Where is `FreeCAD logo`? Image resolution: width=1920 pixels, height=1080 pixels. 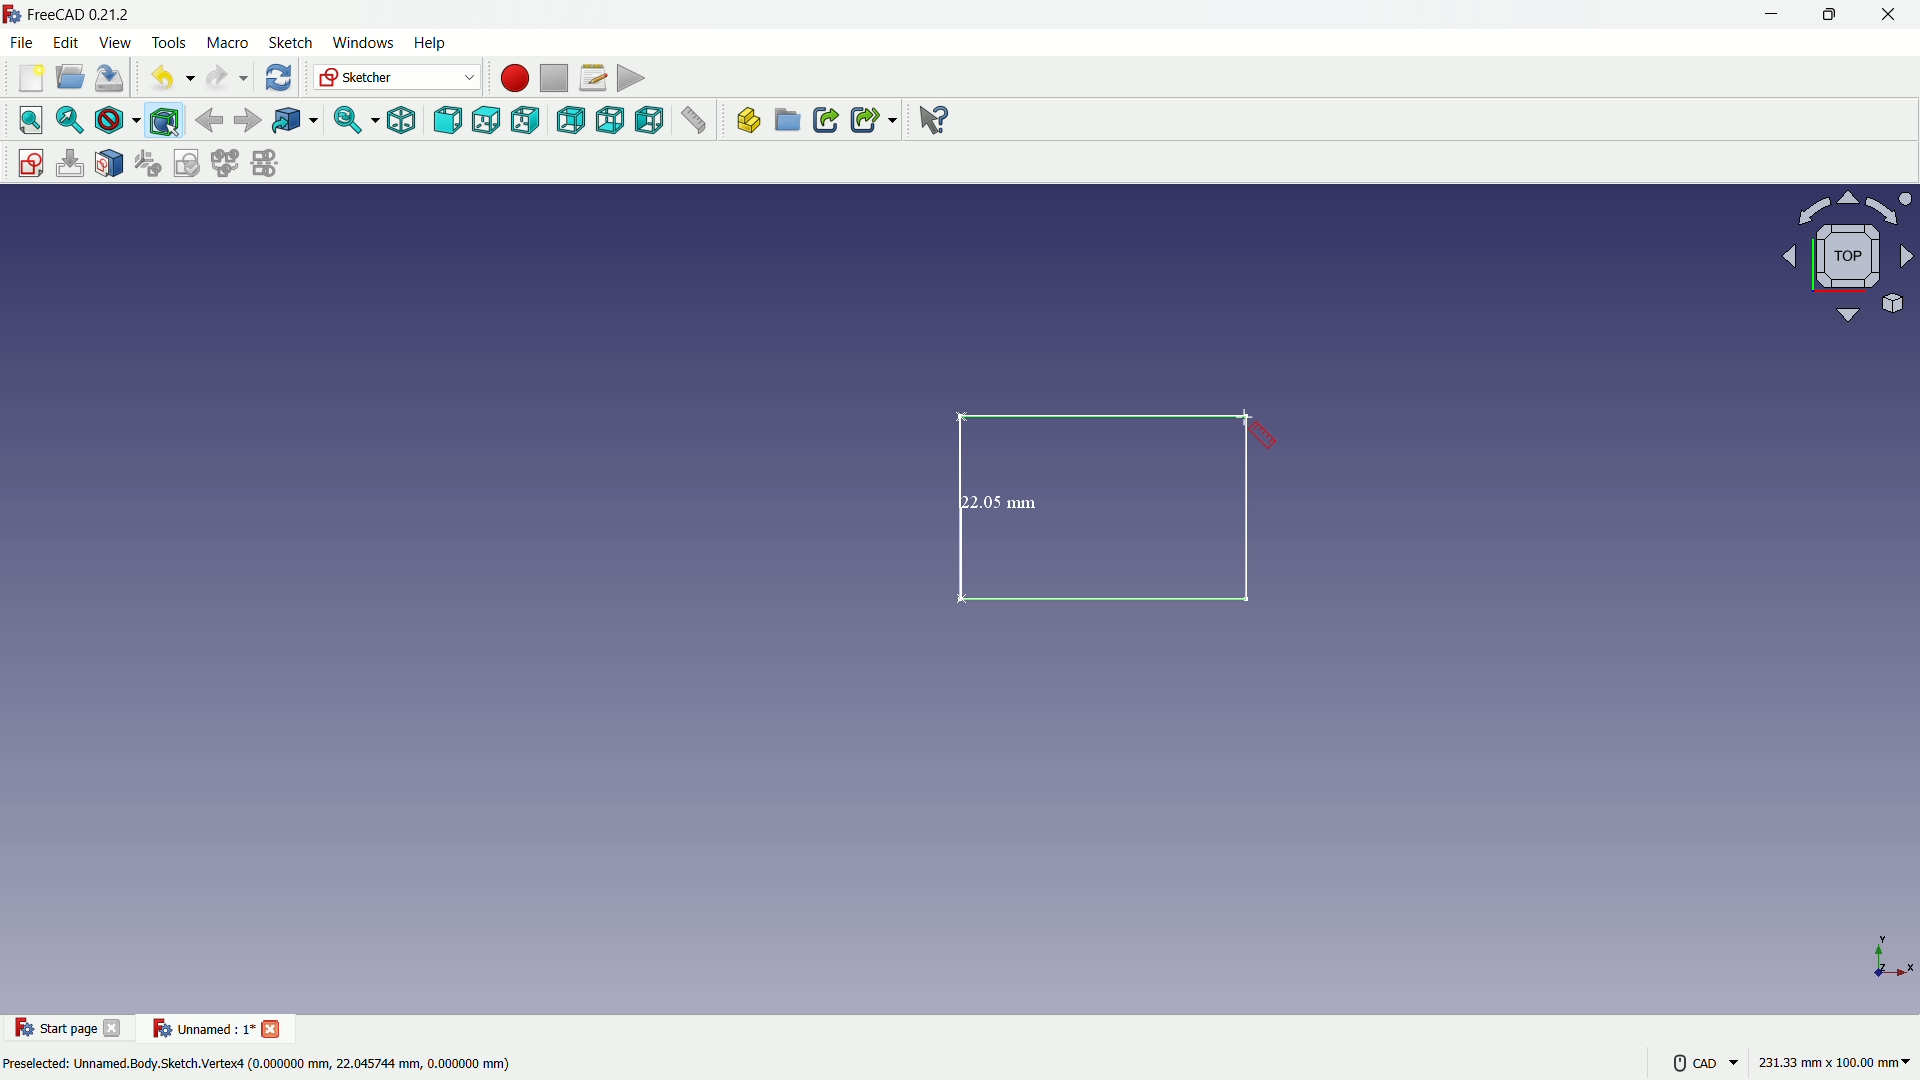
FreeCAD logo is located at coordinates (12, 14).